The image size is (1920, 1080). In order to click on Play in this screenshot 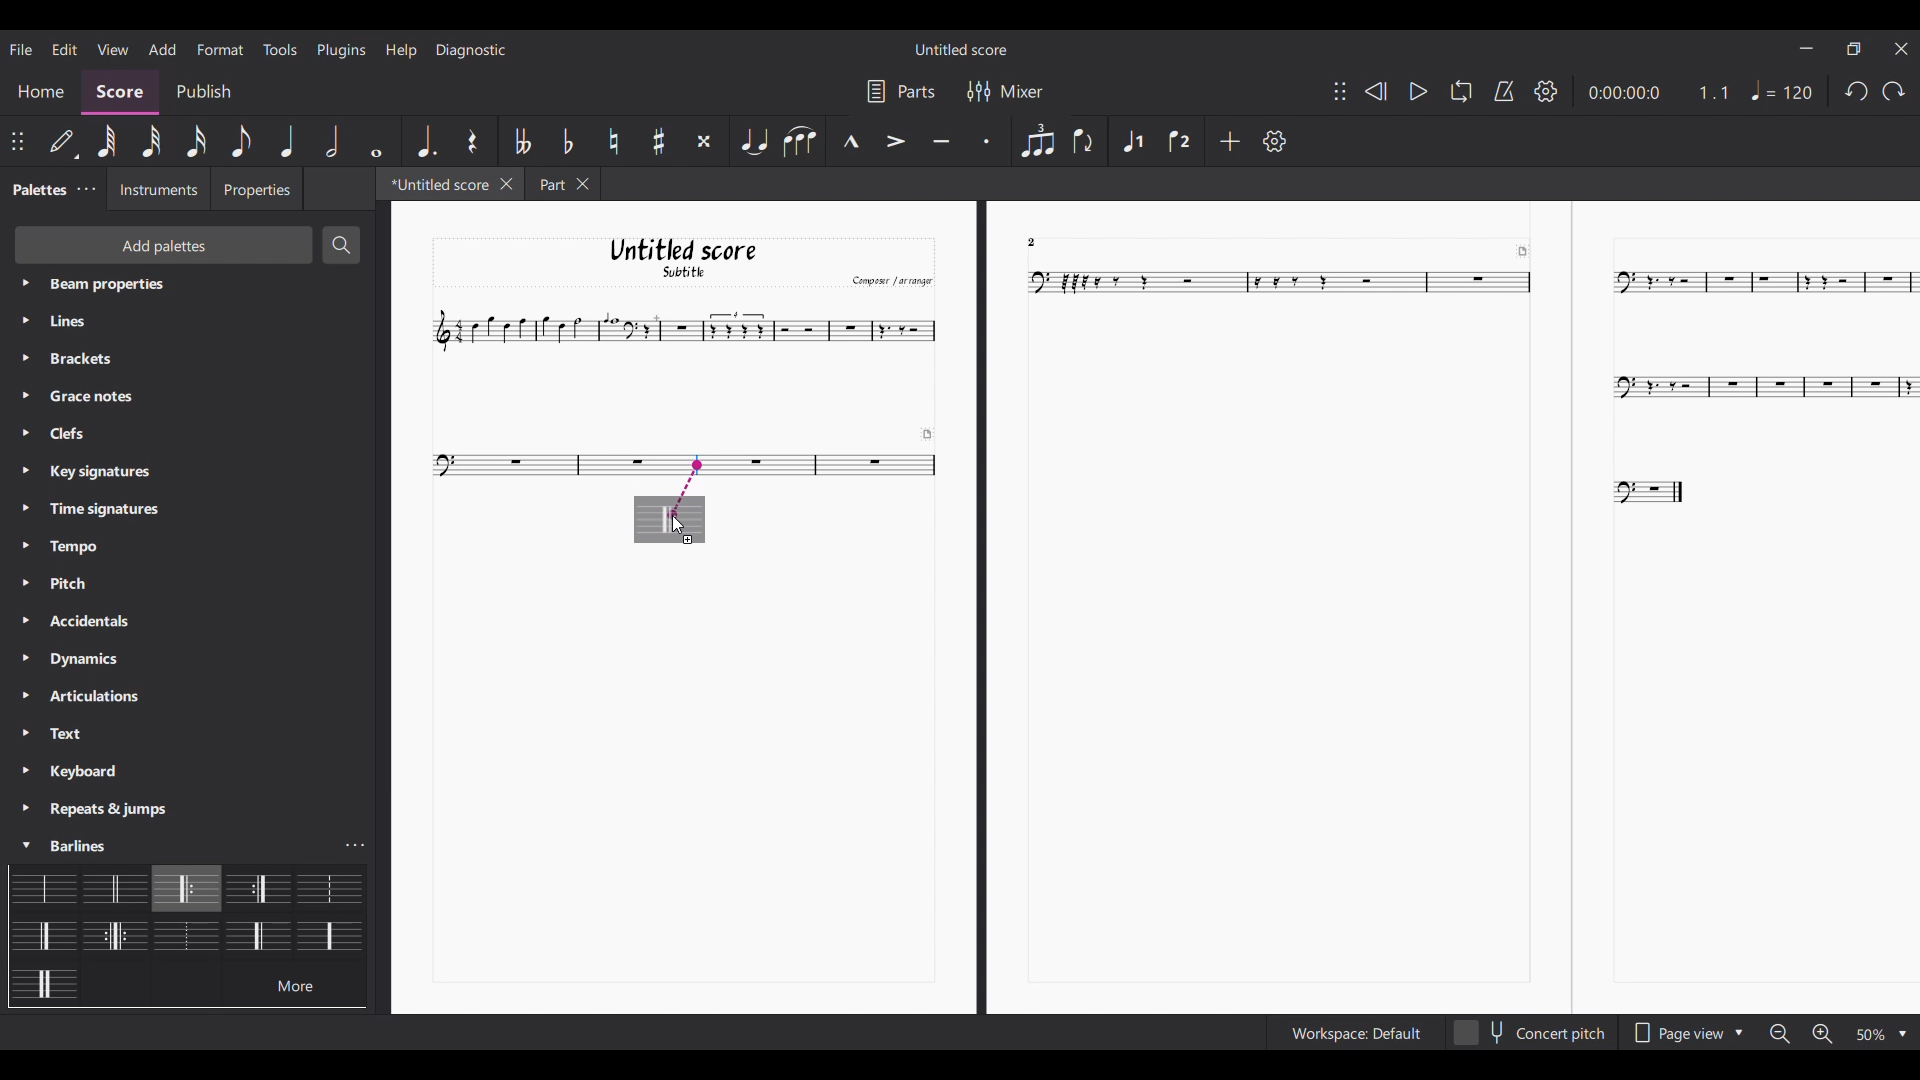, I will do `click(1418, 91)`.